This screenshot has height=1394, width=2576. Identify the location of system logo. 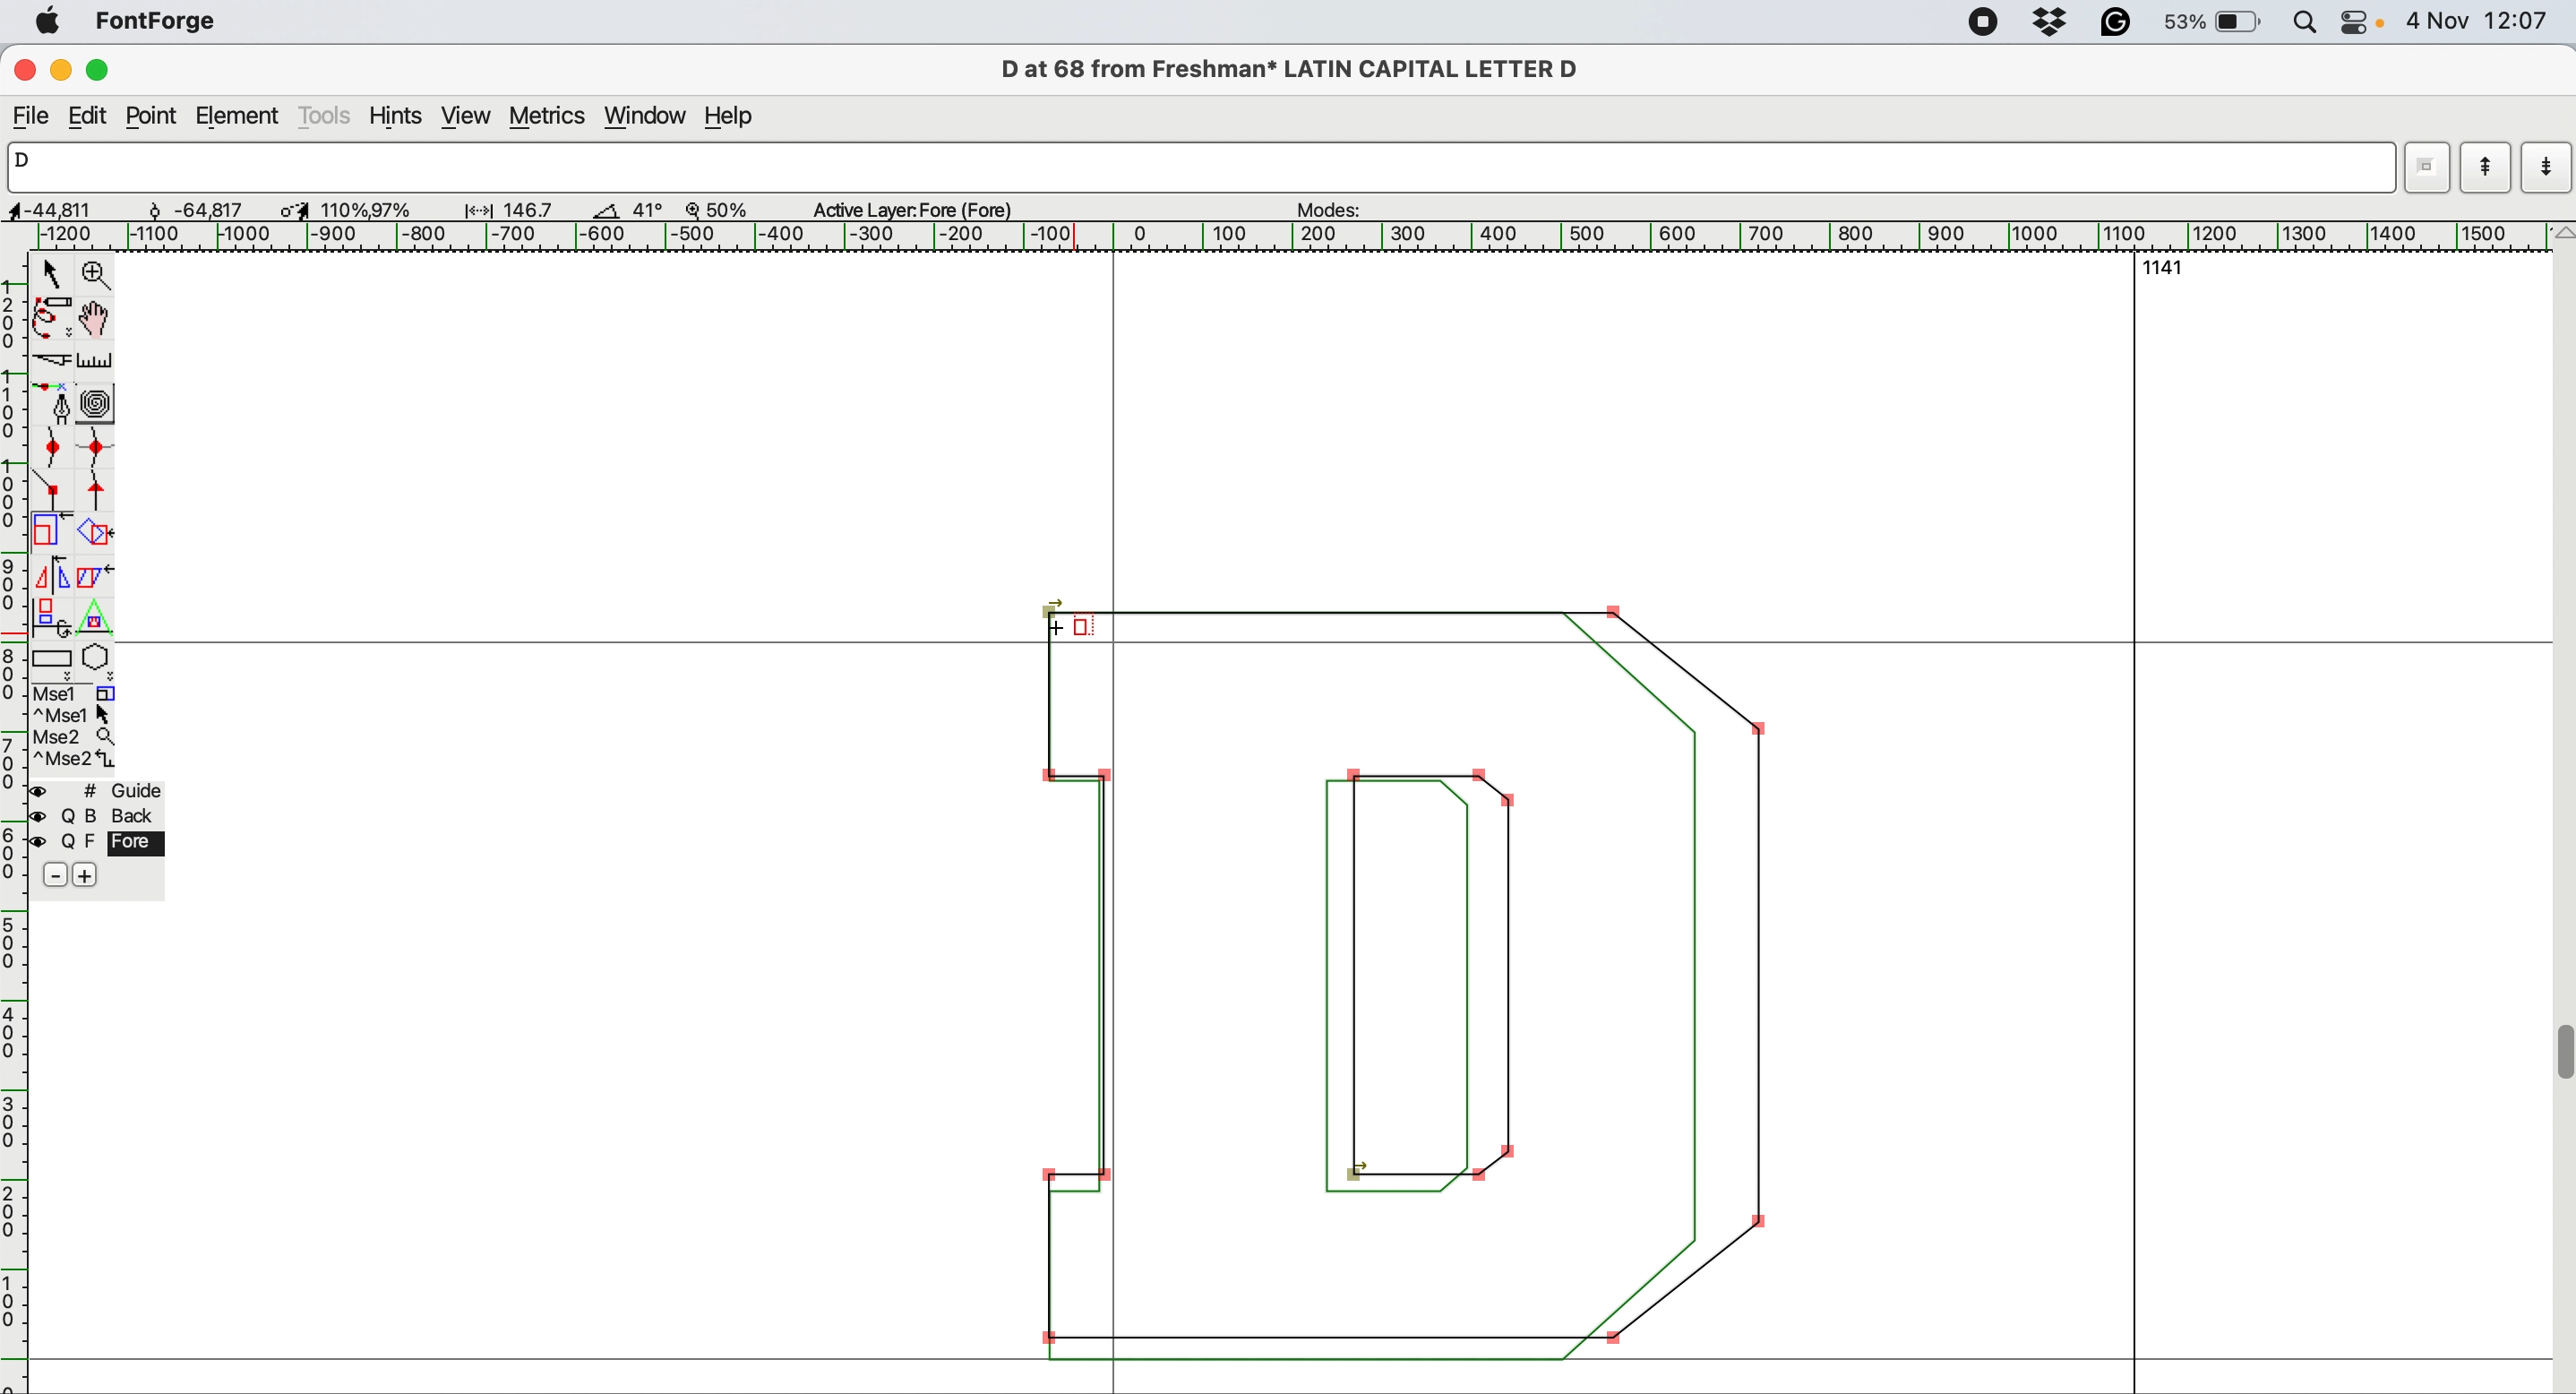
(49, 24).